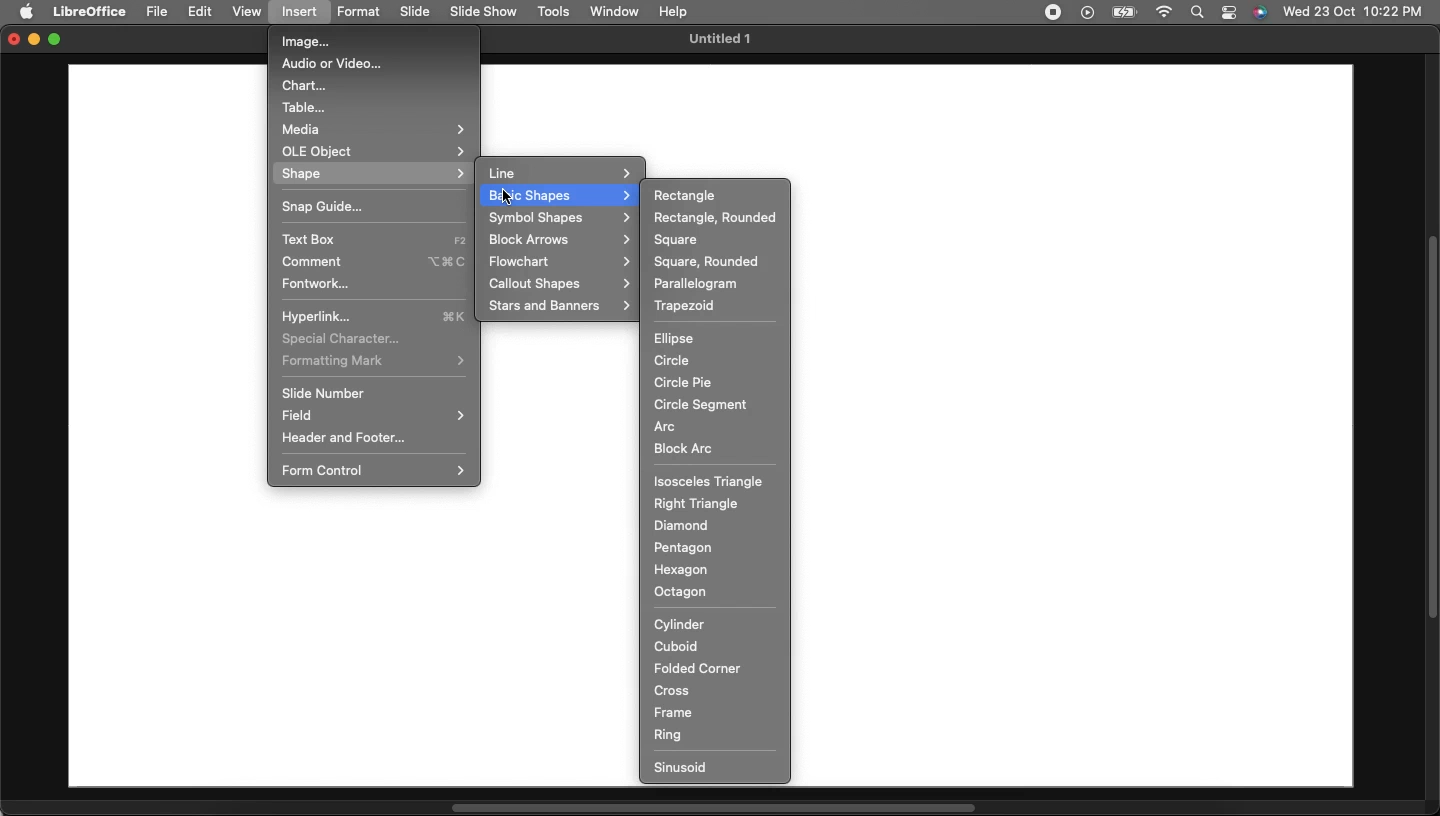 The image size is (1440, 816). What do you see at coordinates (304, 43) in the screenshot?
I see `Image` at bounding box center [304, 43].